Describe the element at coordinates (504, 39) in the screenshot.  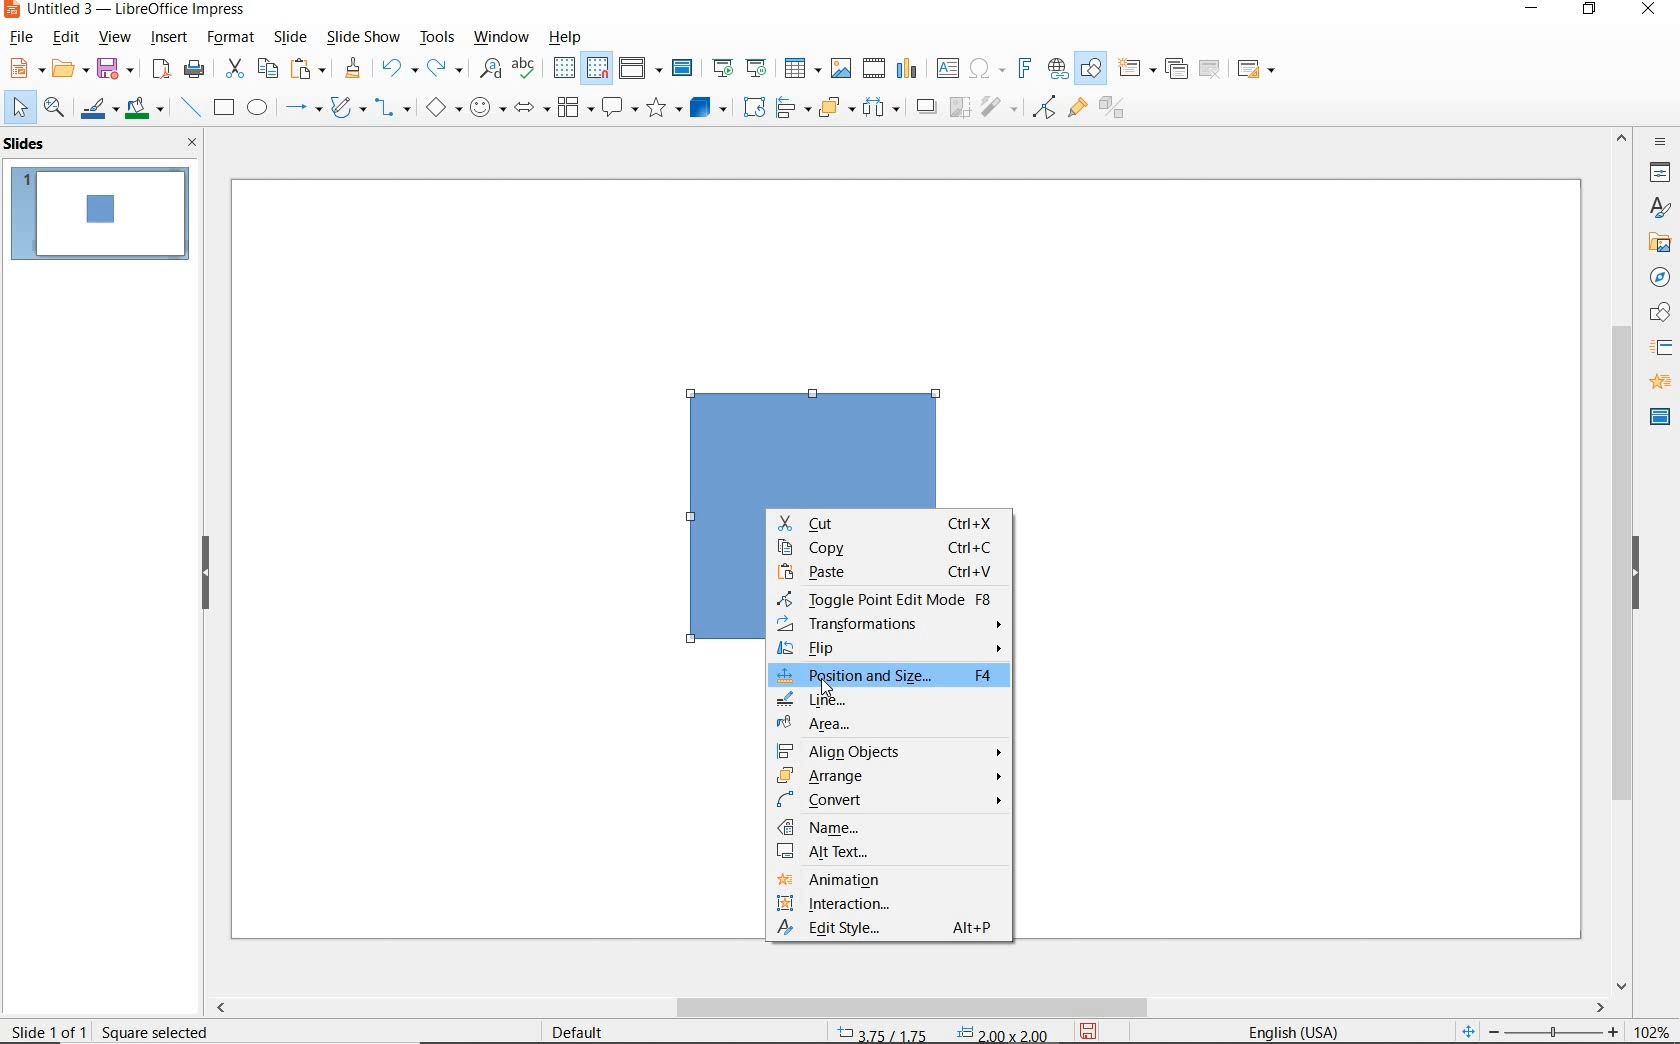
I see `window` at that location.